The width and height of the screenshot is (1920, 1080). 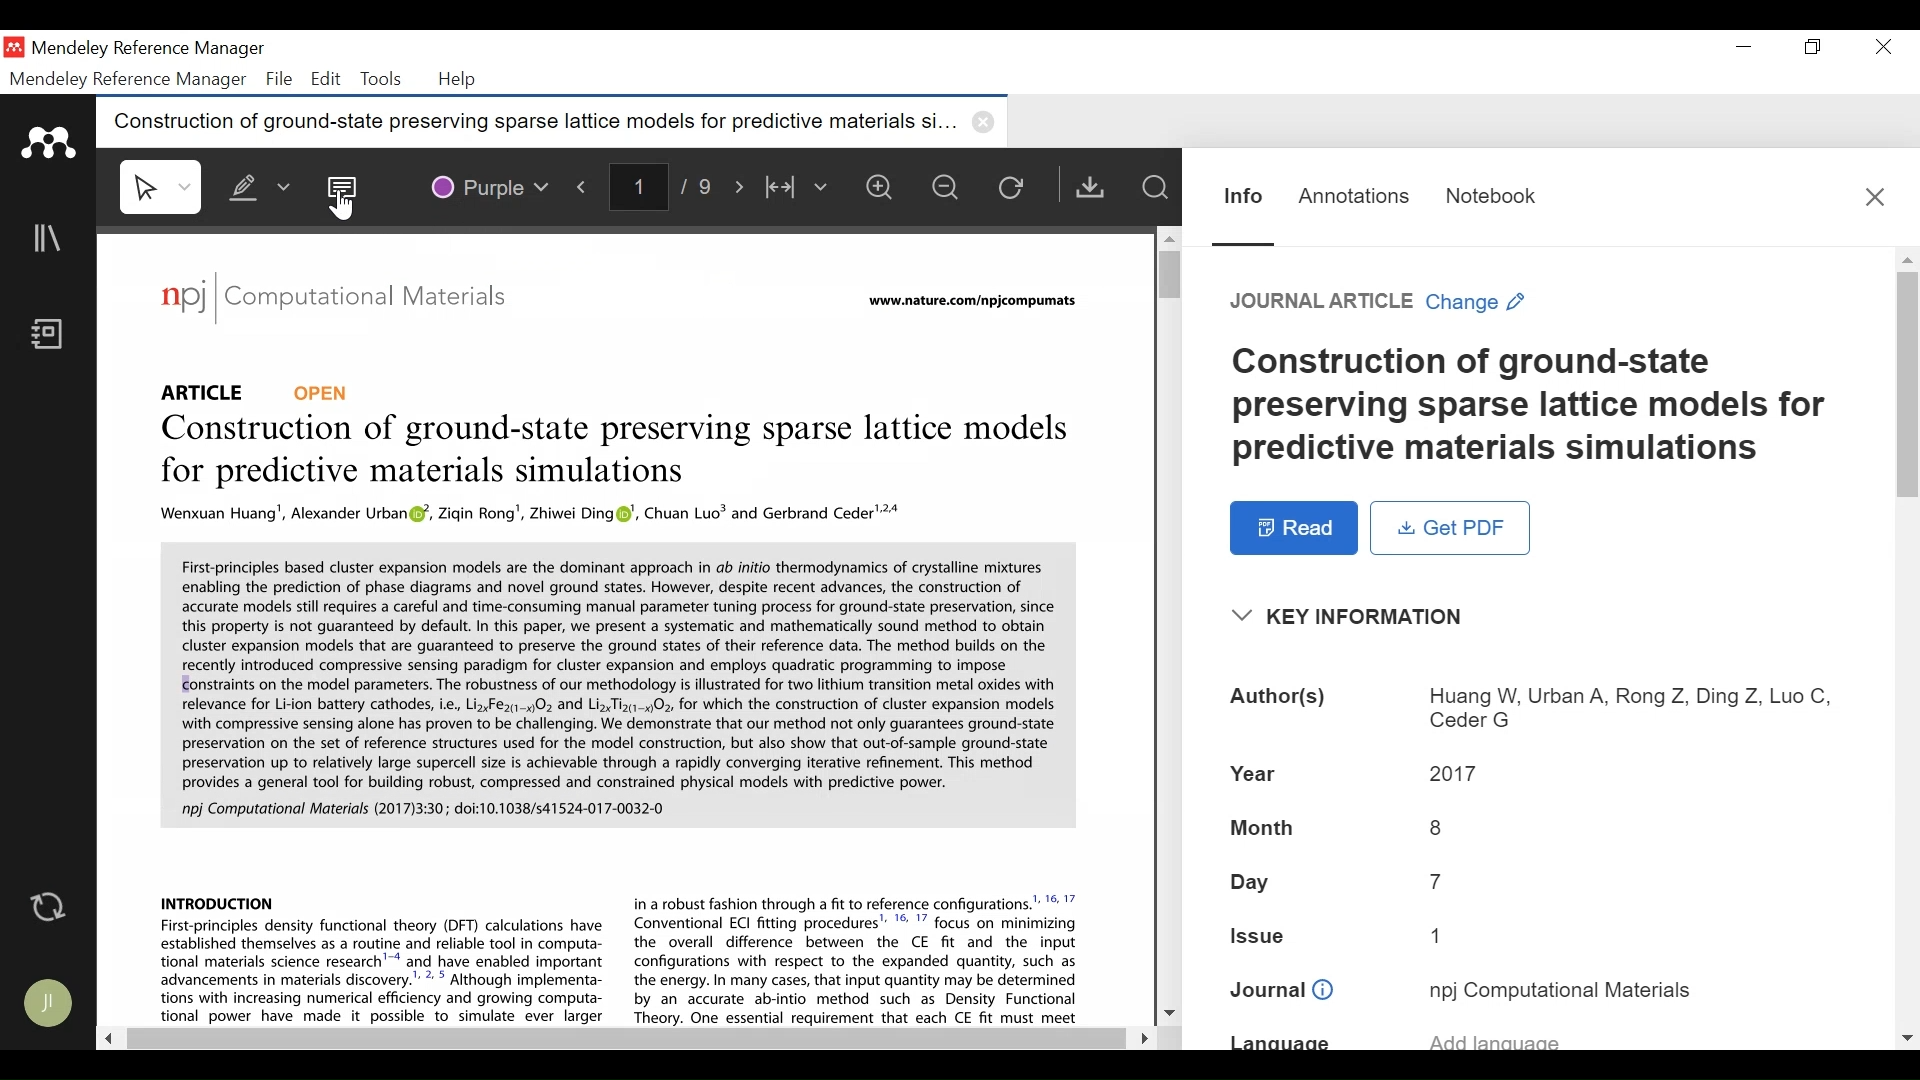 I want to click on Close, so click(x=1885, y=48).